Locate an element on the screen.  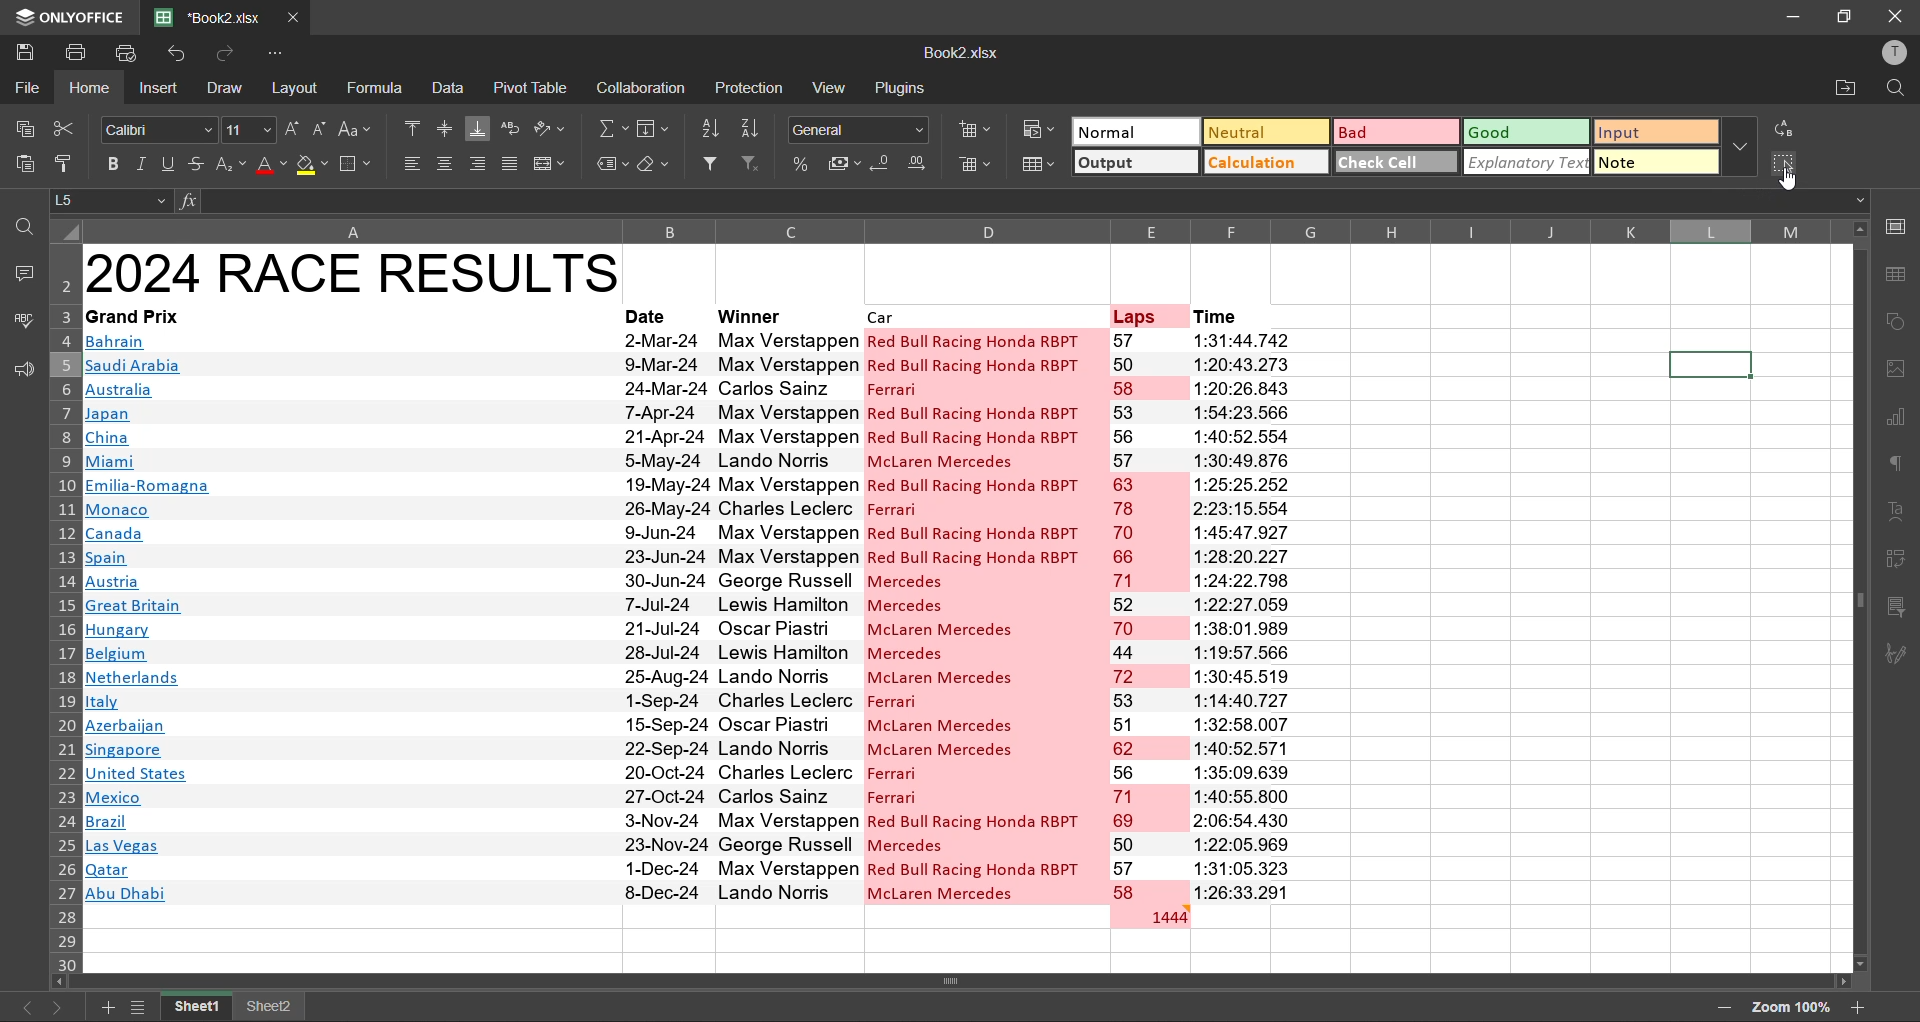
zoom in is located at coordinates (1861, 1004).